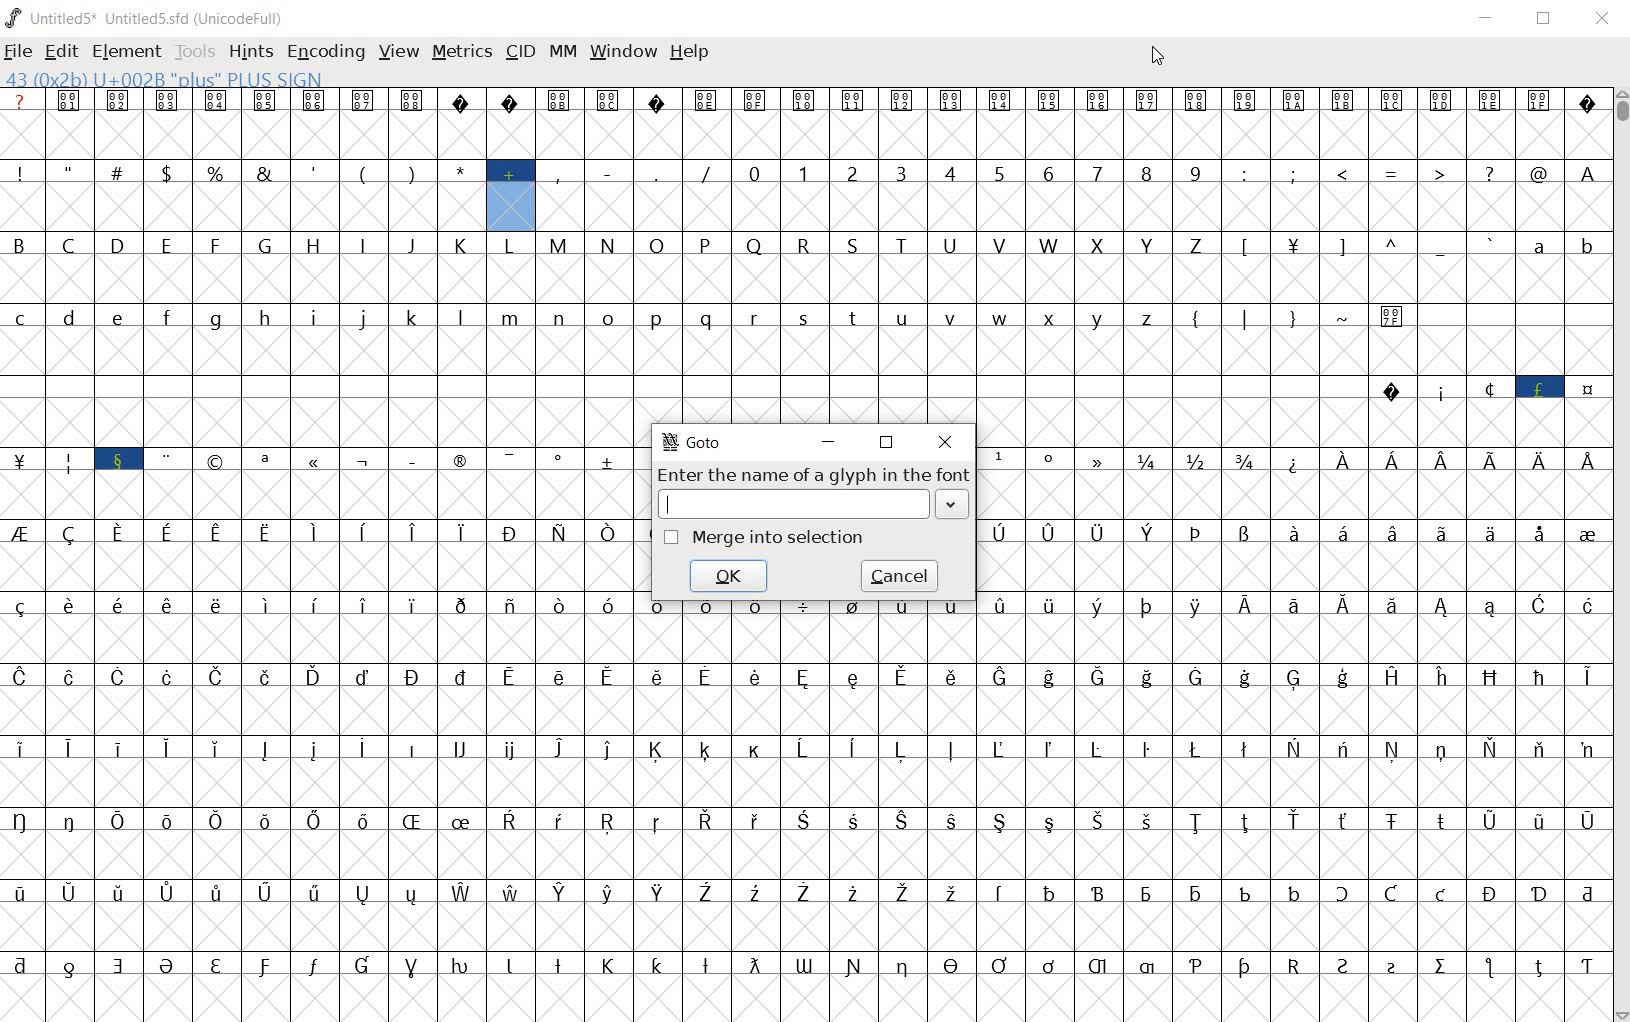 This screenshot has height=1022, width=1630. I want to click on close, so click(944, 442).